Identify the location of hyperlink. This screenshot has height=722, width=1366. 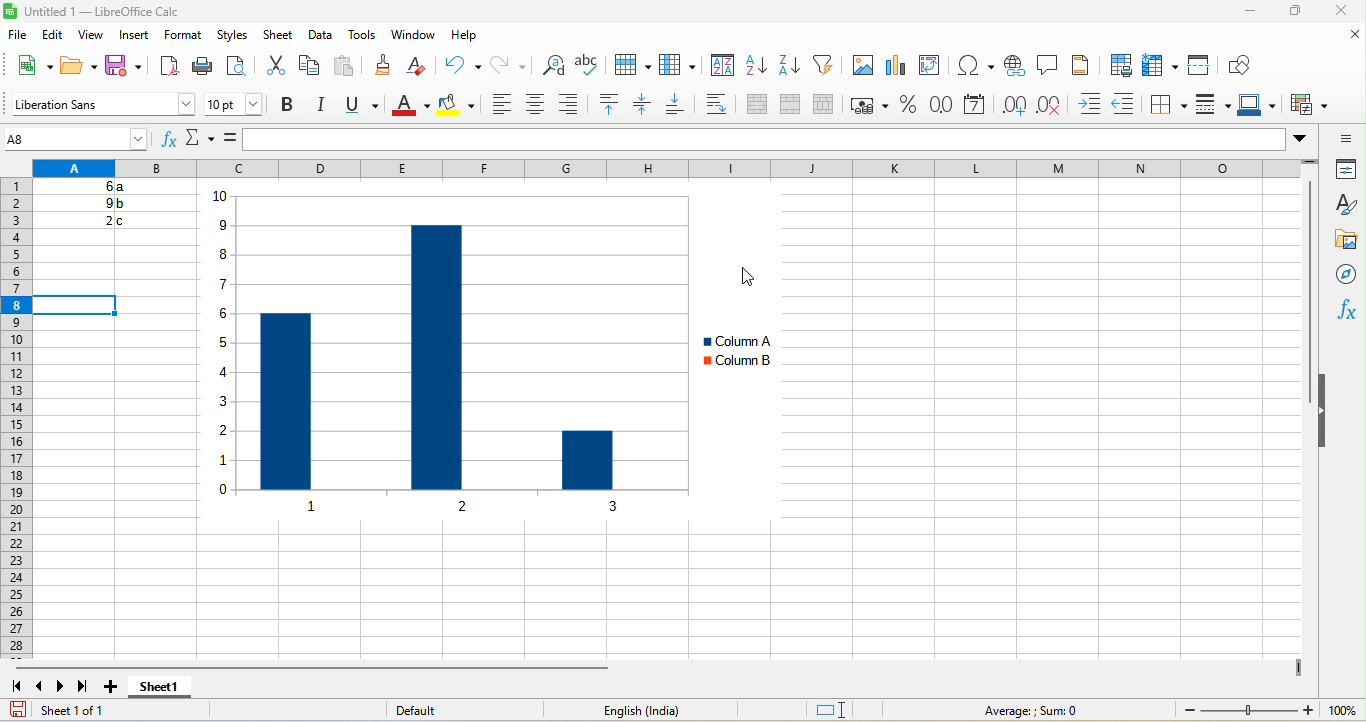
(1016, 67).